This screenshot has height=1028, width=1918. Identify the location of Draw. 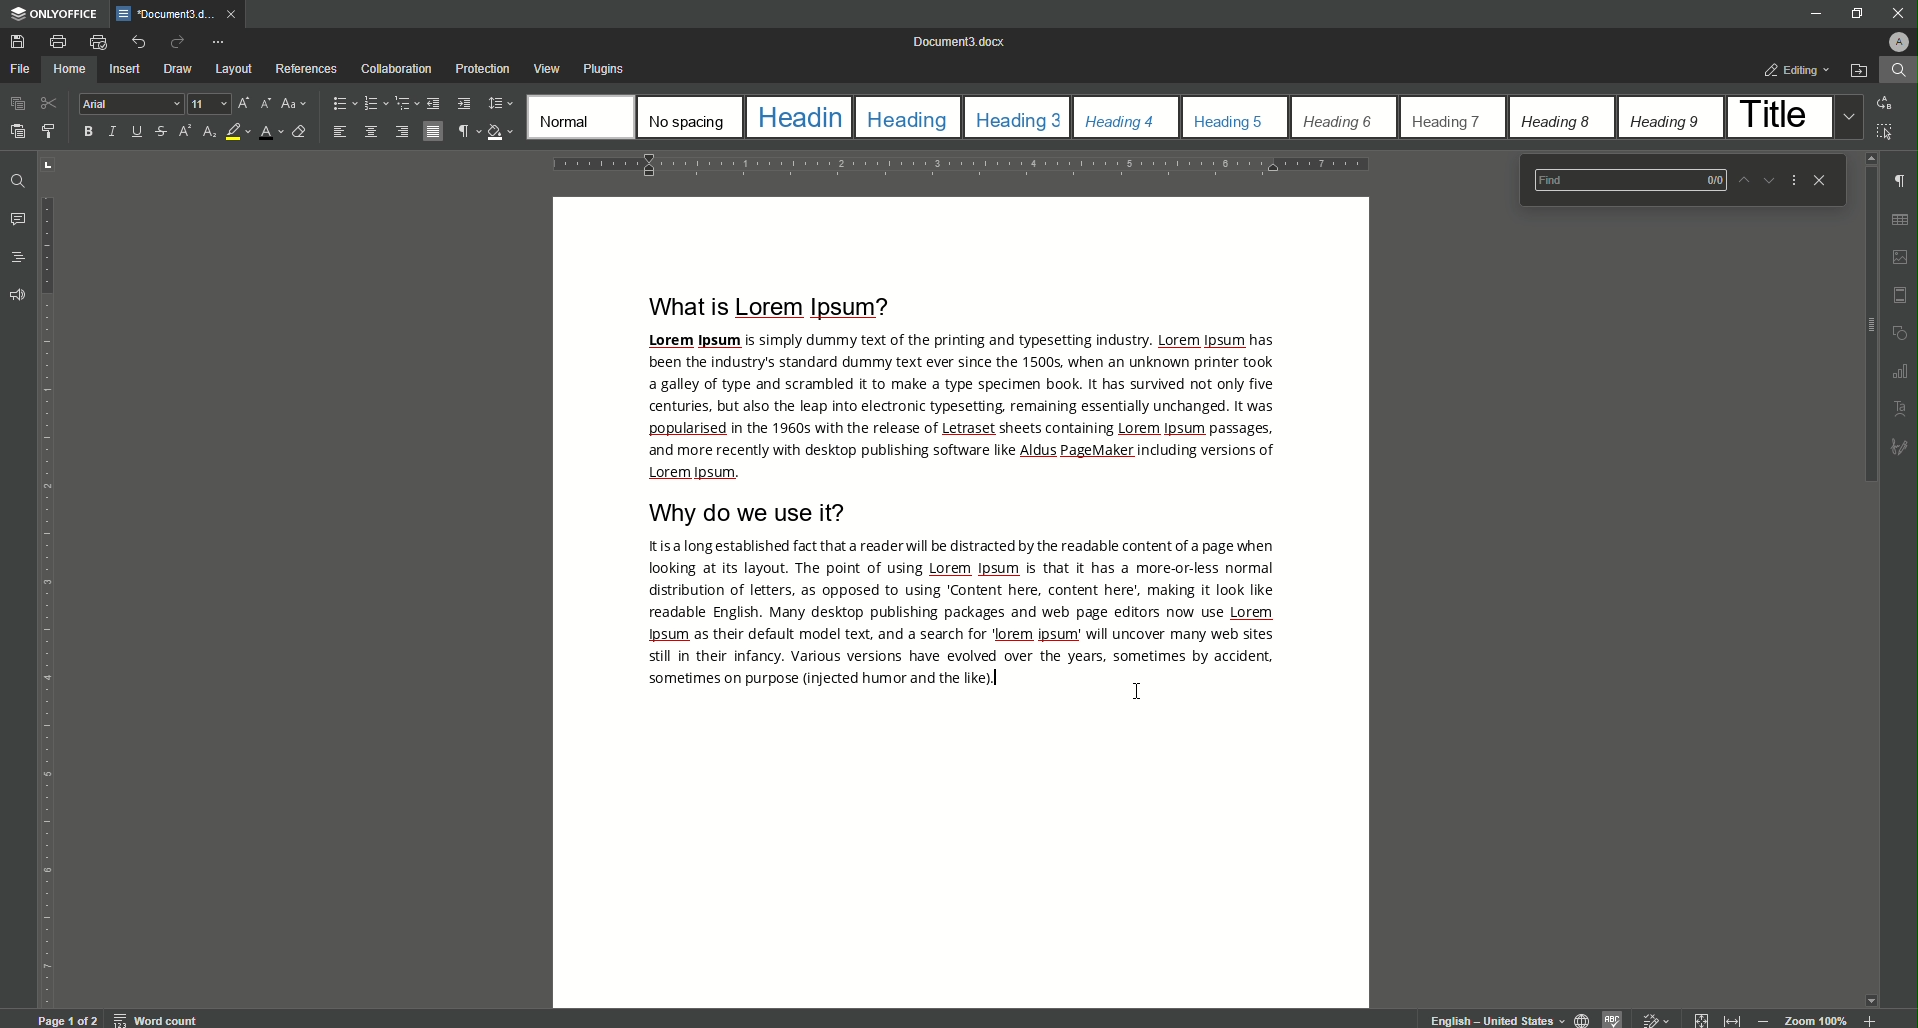
(180, 68).